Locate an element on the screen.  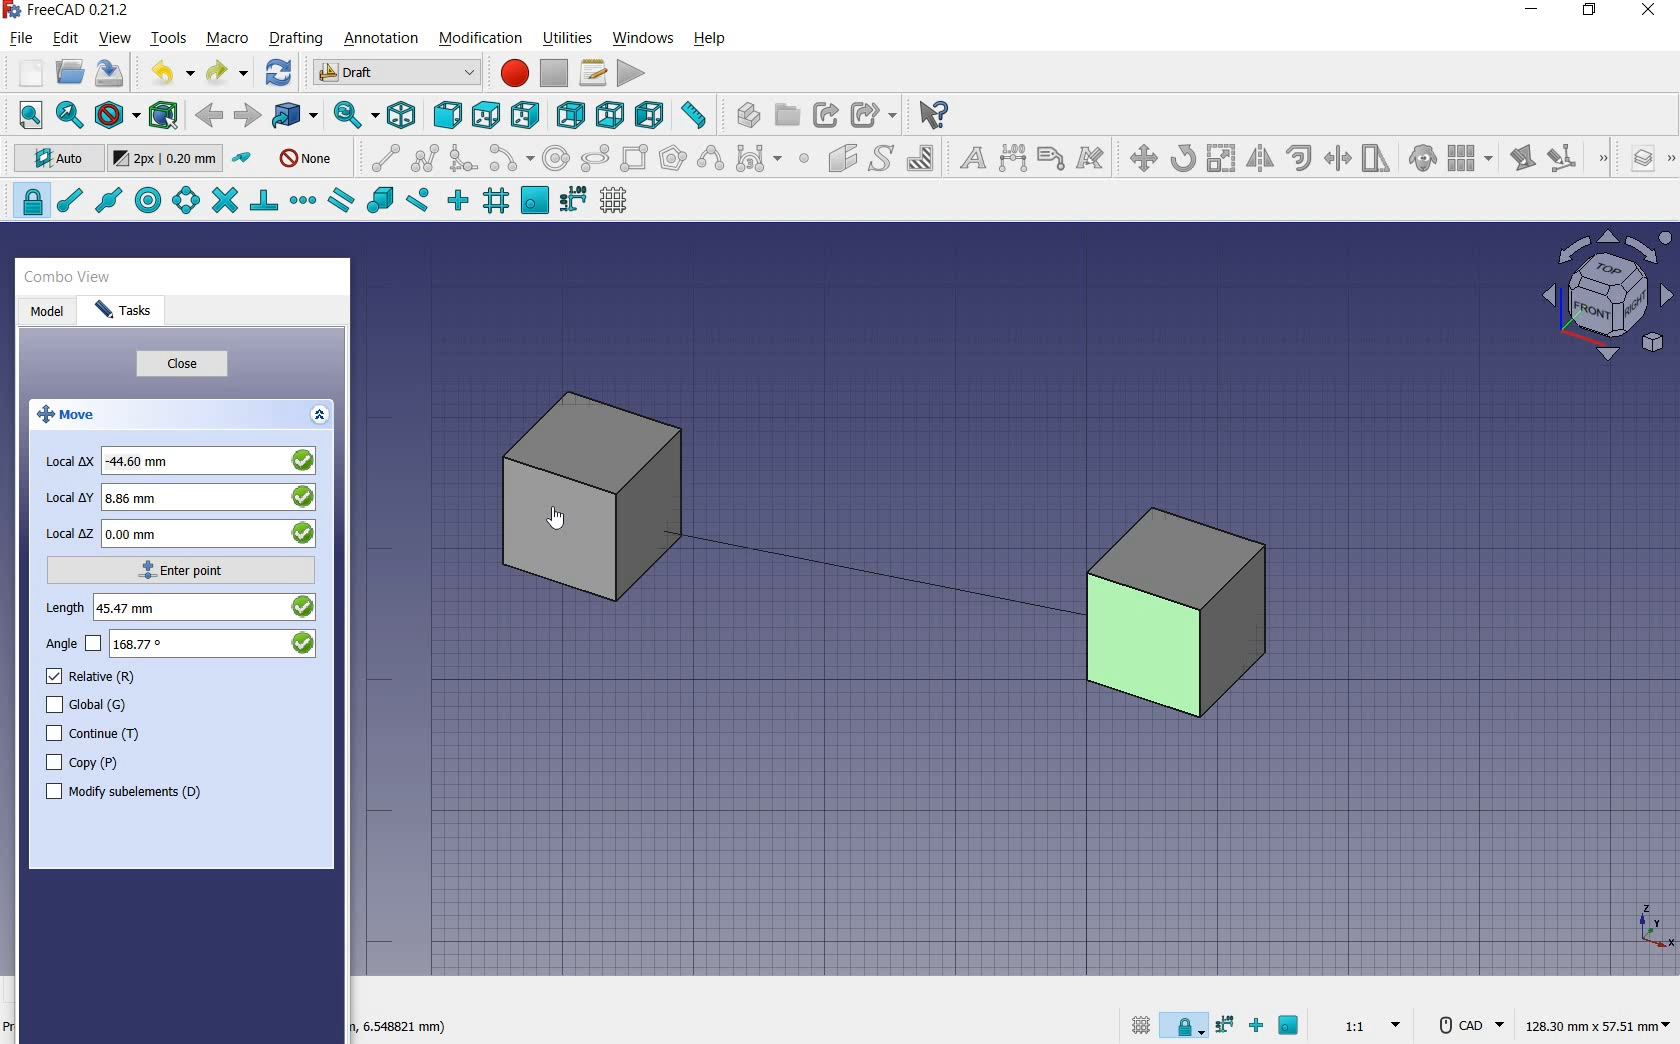
new is located at coordinates (25, 73).